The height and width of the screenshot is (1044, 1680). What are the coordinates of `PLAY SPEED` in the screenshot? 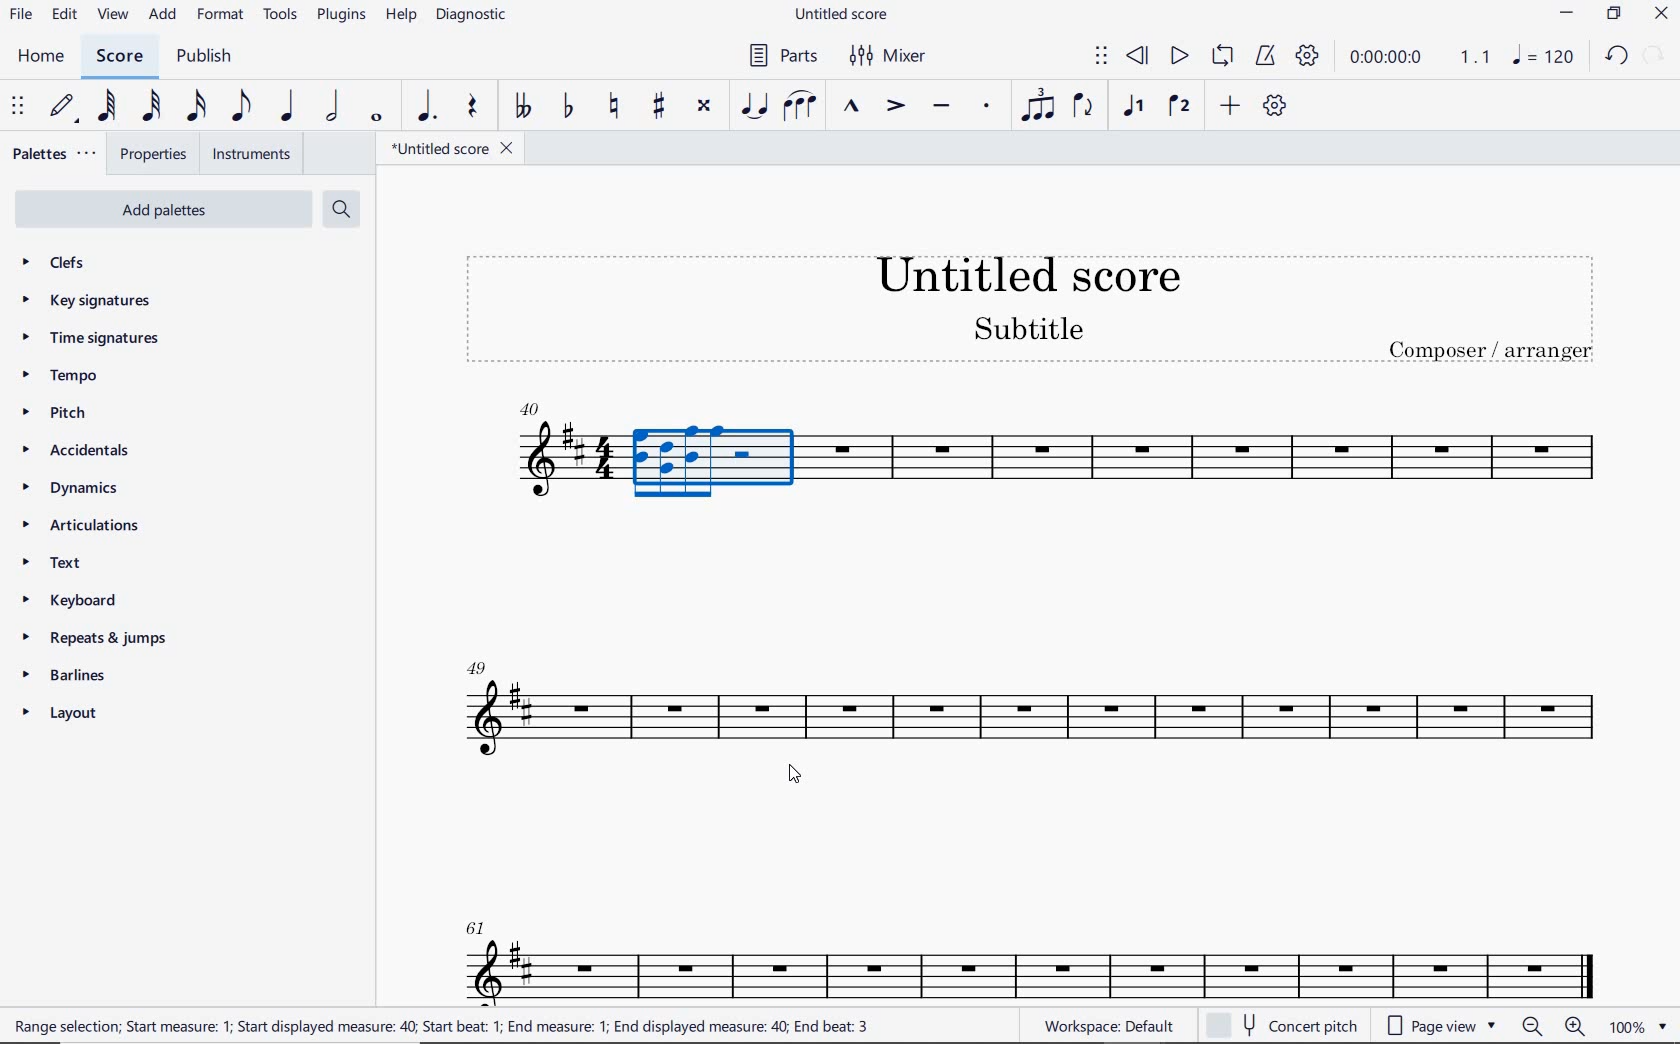 It's located at (1420, 59).